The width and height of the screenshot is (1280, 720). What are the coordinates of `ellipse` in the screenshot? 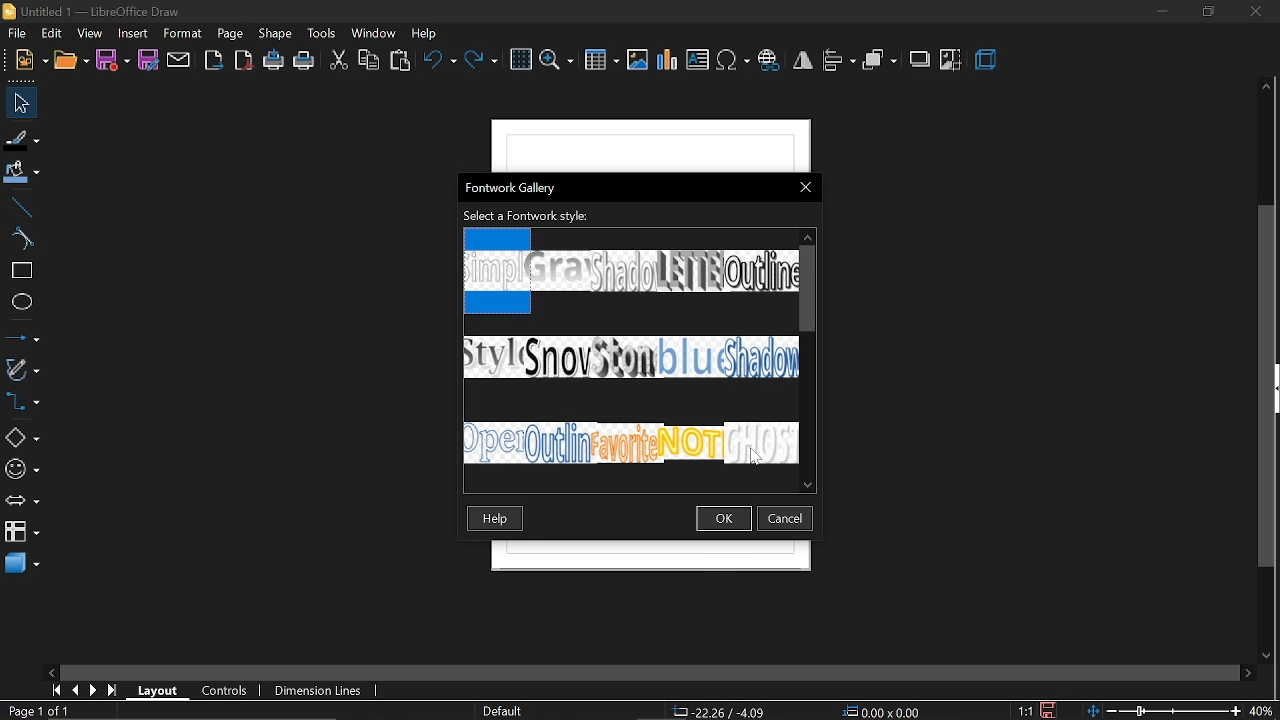 It's located at (20, 302).